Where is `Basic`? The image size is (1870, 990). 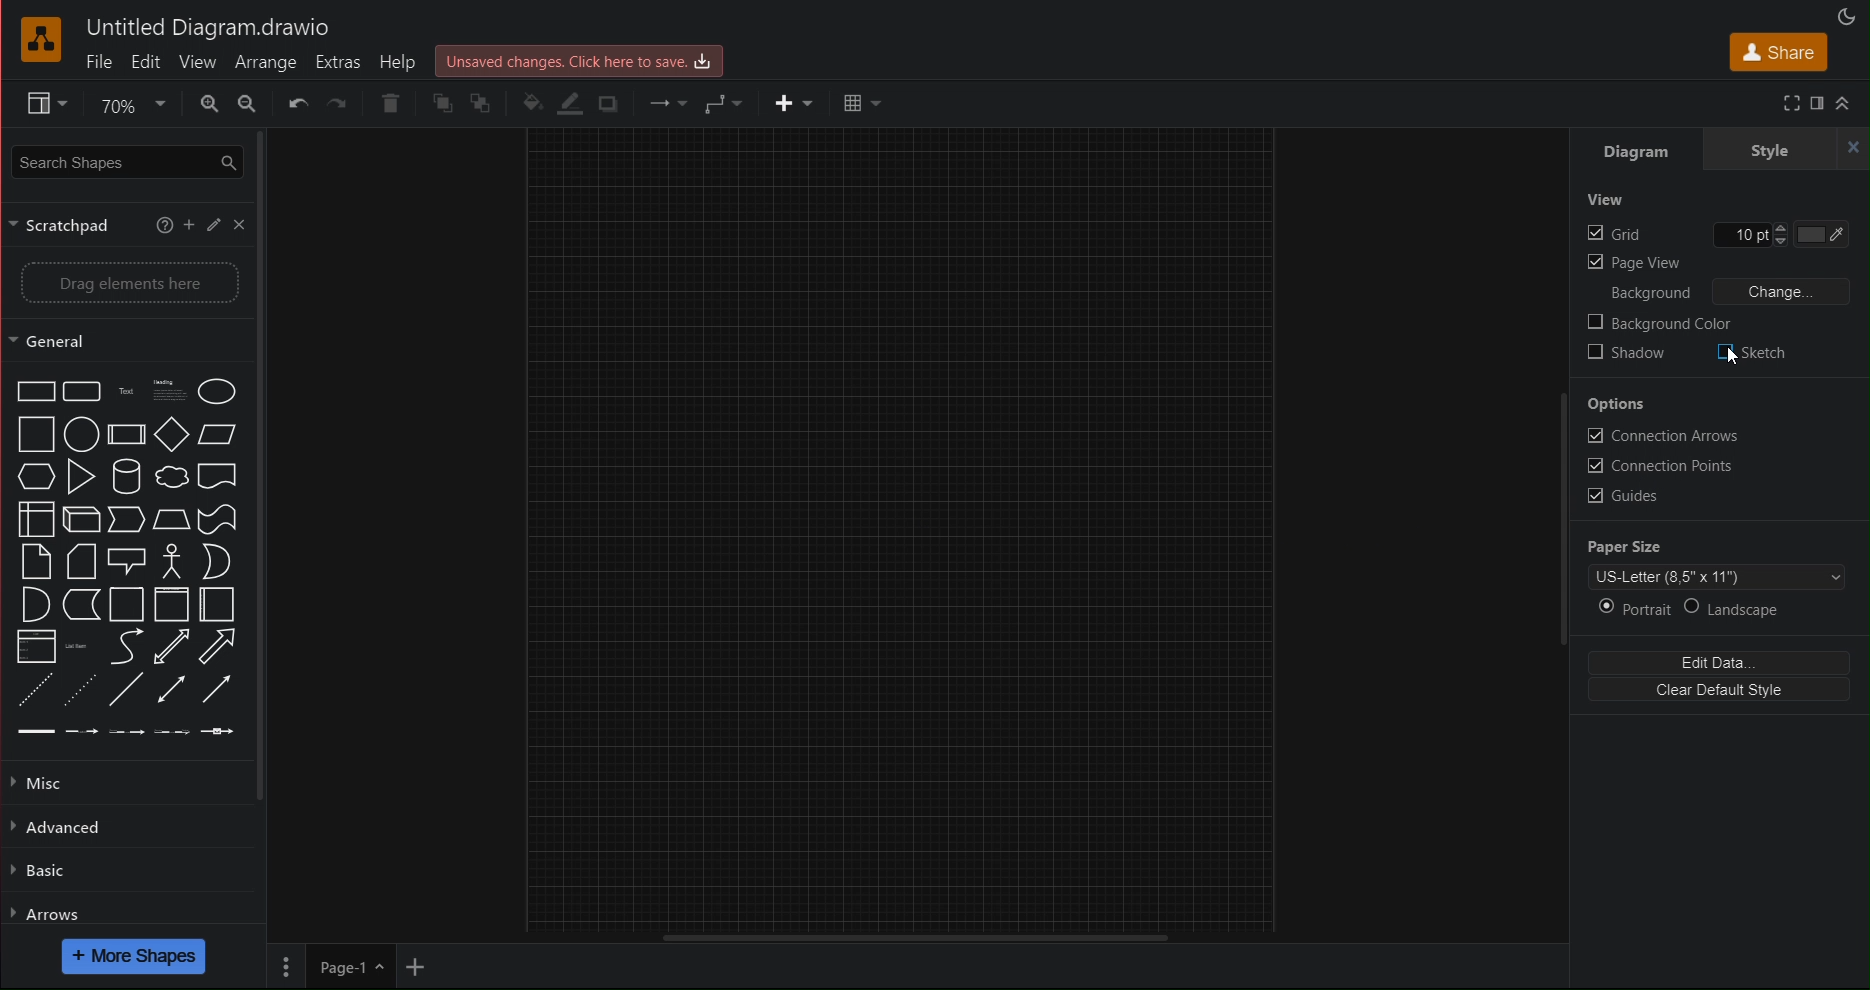 Basic is located at coordinates (118, 868).